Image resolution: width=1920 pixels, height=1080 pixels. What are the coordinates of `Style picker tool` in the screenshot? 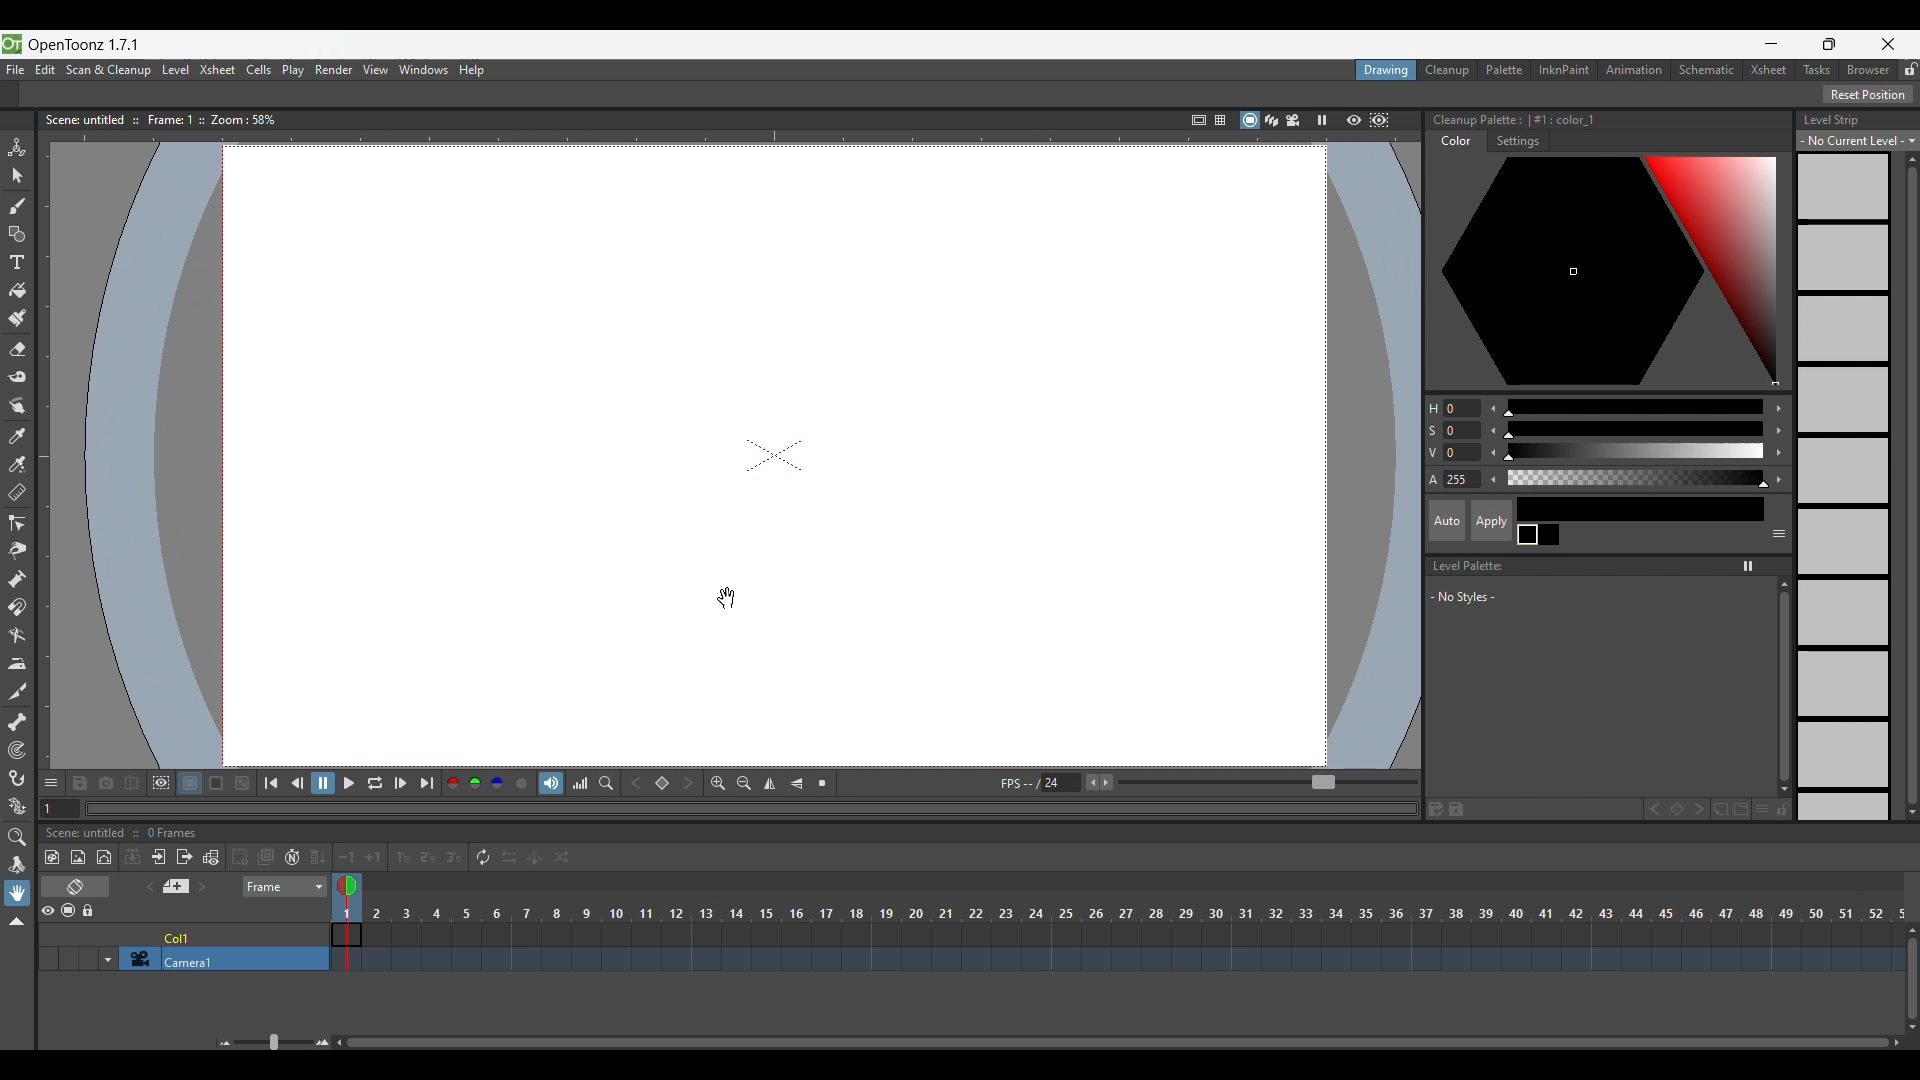 It's located at (17, 436).